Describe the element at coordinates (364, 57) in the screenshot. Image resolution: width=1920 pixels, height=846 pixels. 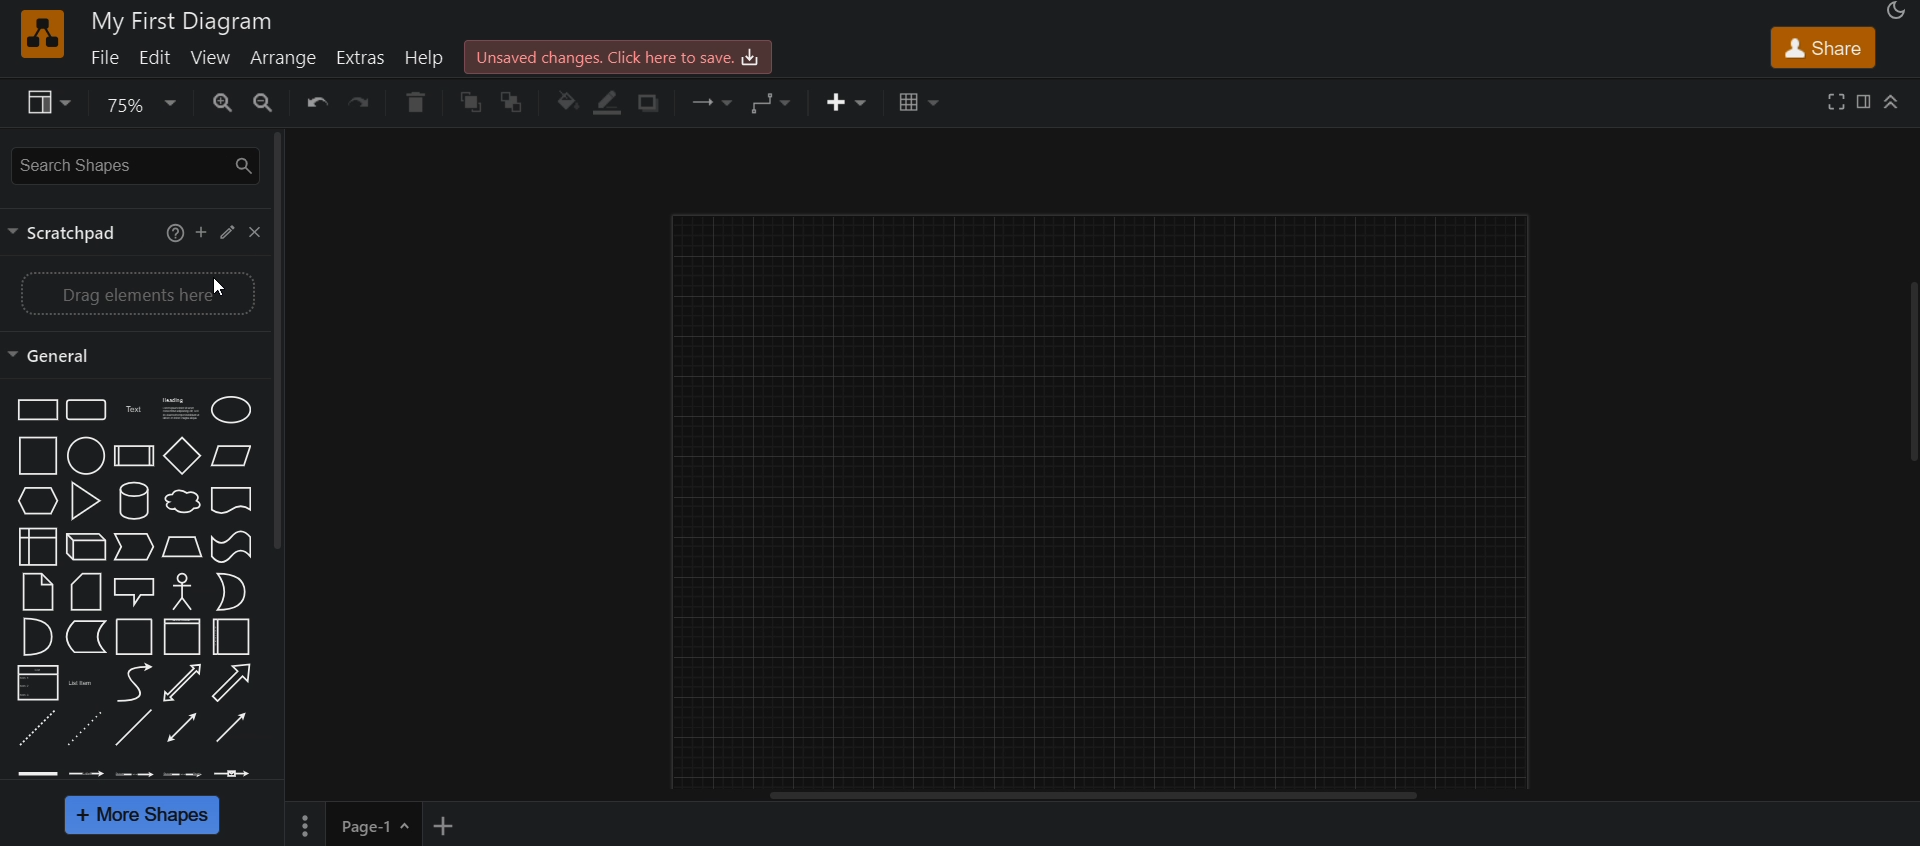
I see `extras` at that location.